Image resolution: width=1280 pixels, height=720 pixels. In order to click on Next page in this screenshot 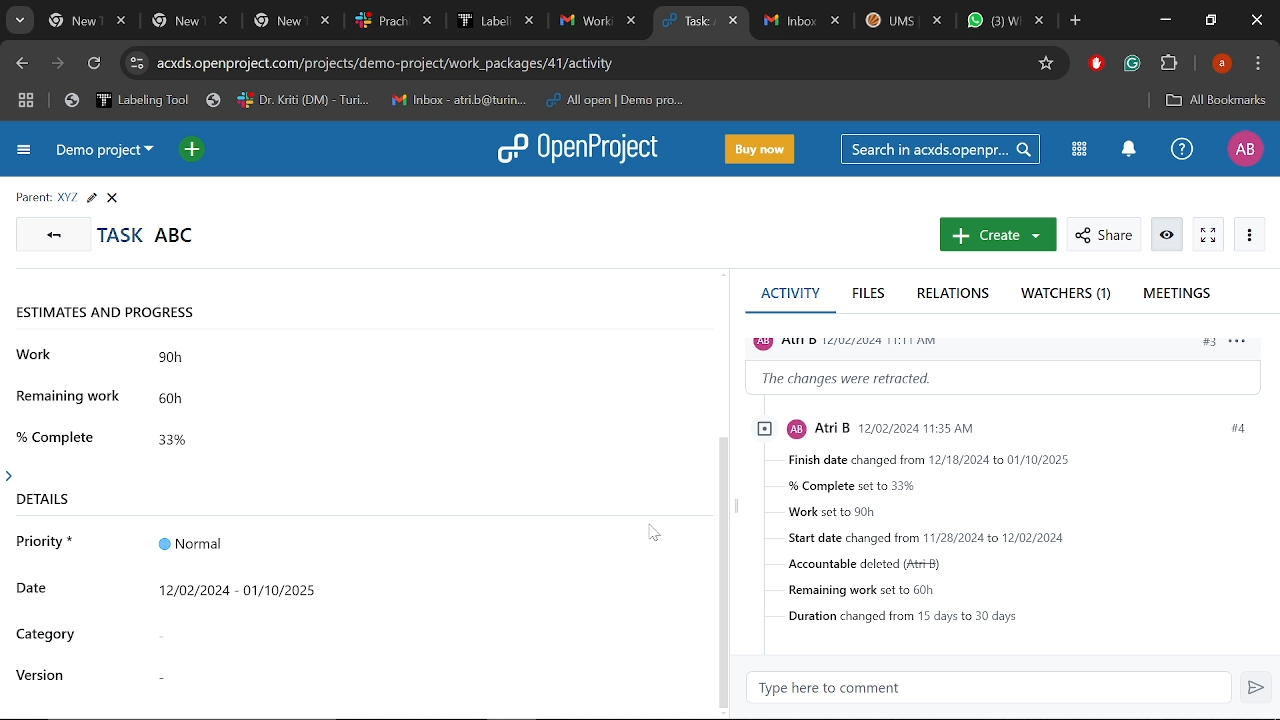, I will do `click(60, 65)`.